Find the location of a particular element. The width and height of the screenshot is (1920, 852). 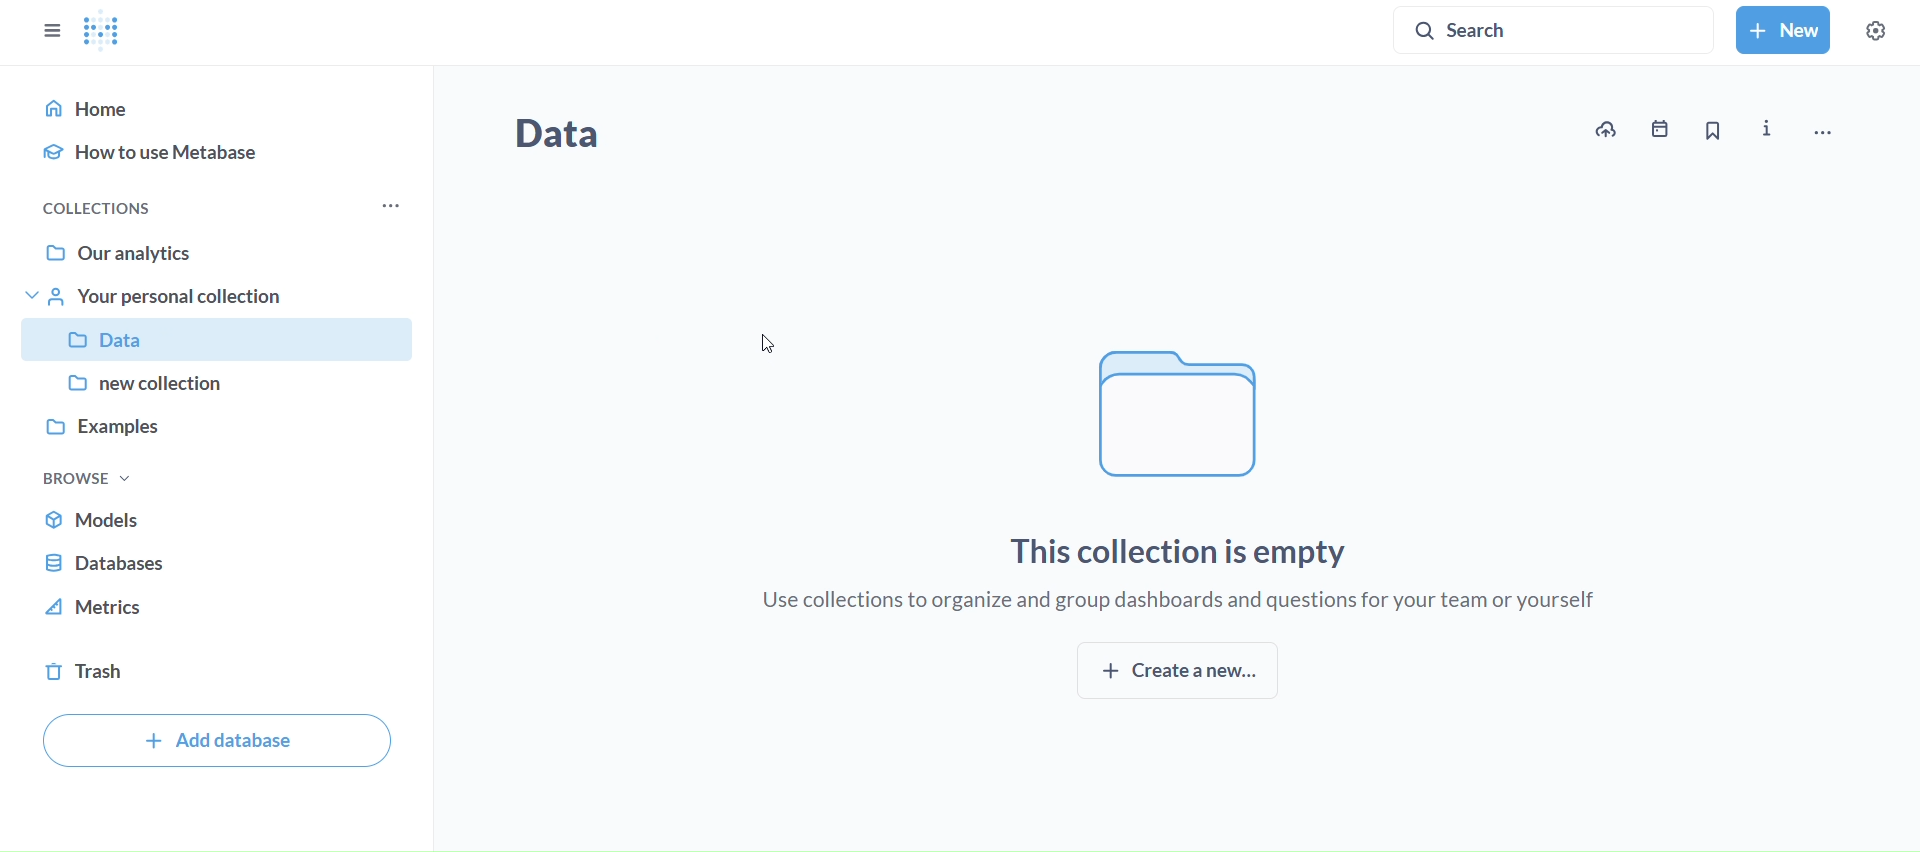

use collections to organize and group dashboard and questions for your team or yourself is located at coordinates (1188, 602).